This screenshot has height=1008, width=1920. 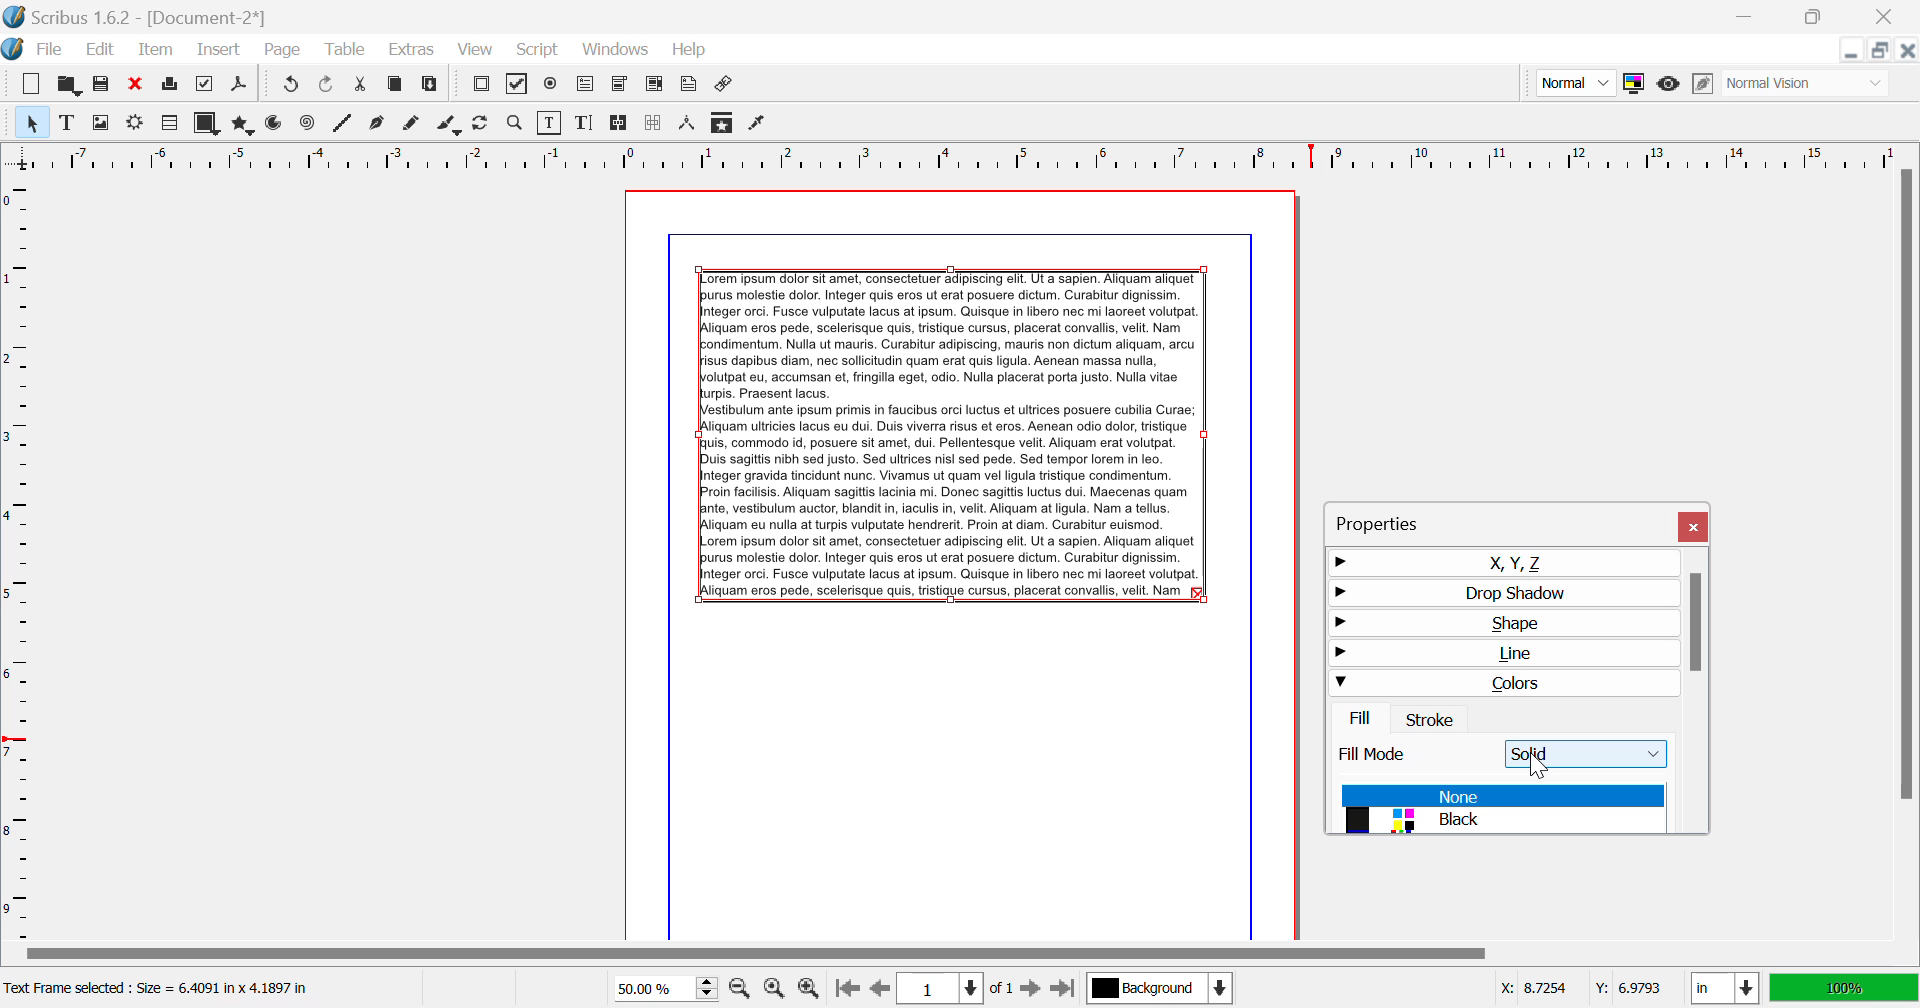 What do you see at coordinates (1889, 16) in the screenshot?
I see `Close` at bounding box center [1889, 16].